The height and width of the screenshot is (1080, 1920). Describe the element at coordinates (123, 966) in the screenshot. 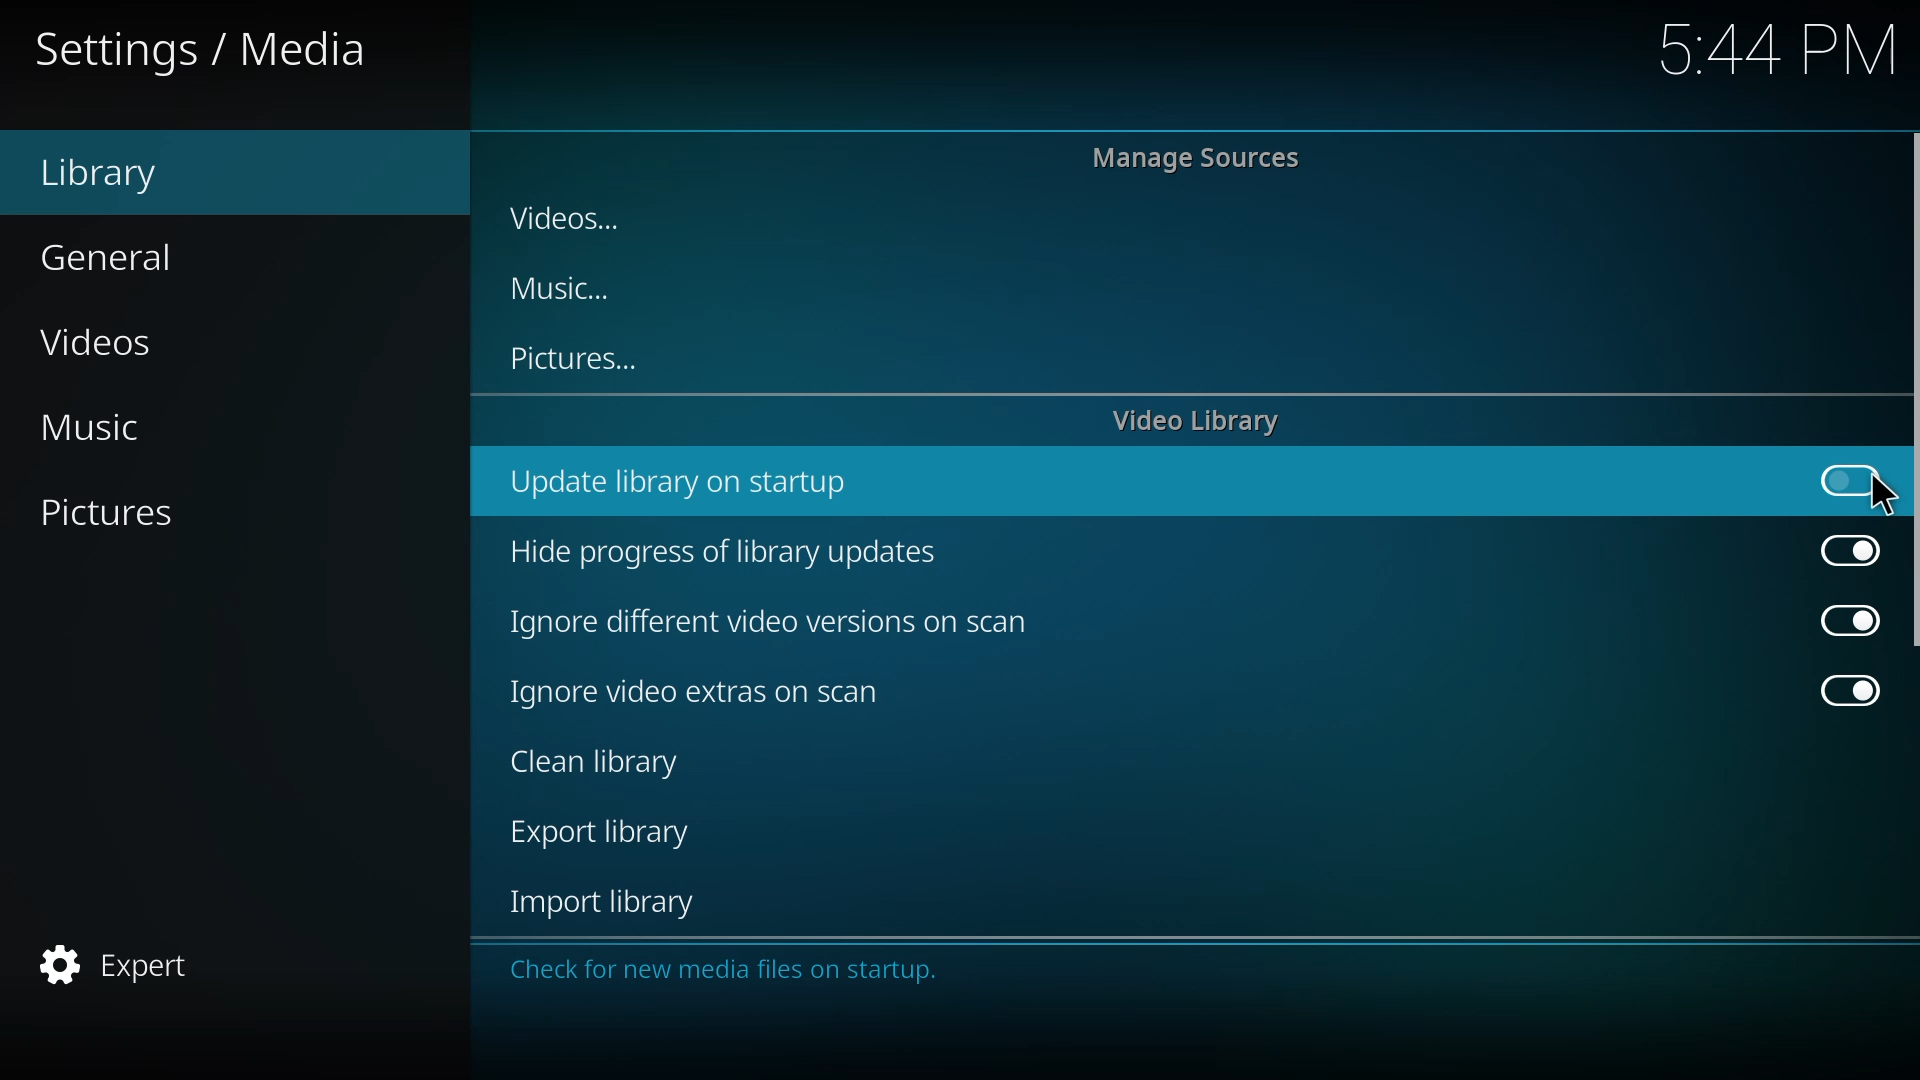

I see `expert` at that location.